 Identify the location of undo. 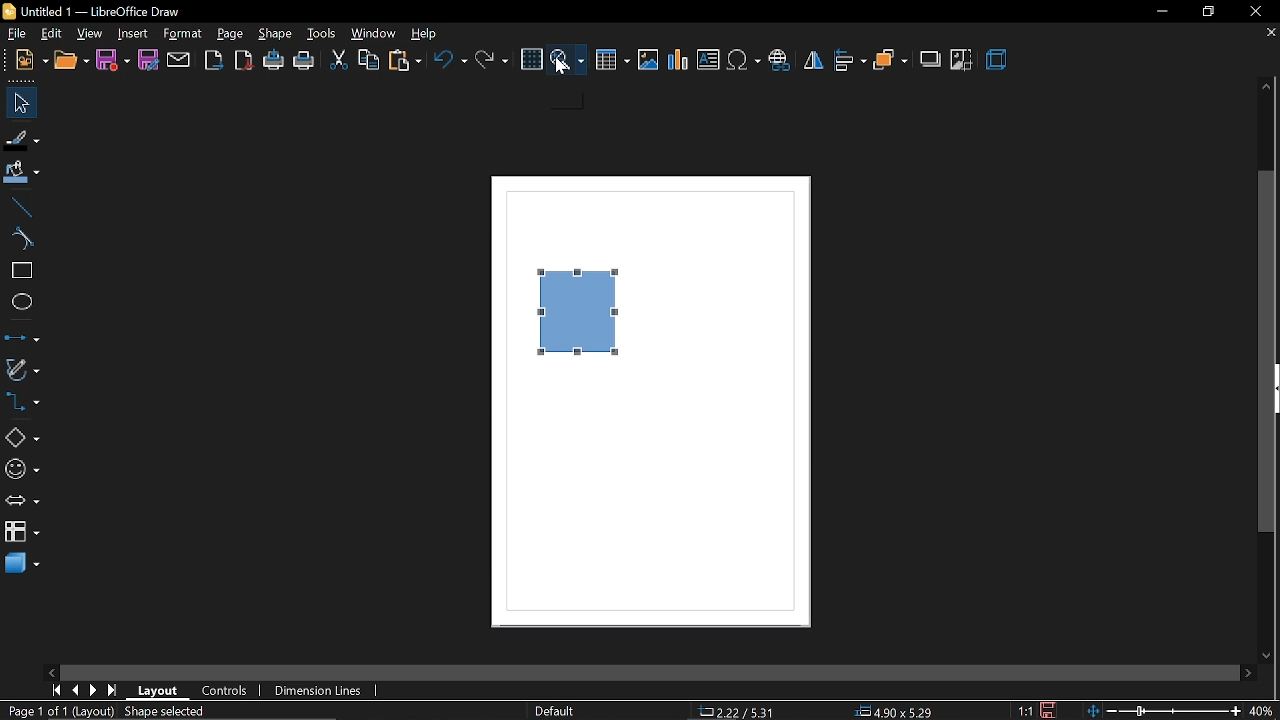
(453, 60).